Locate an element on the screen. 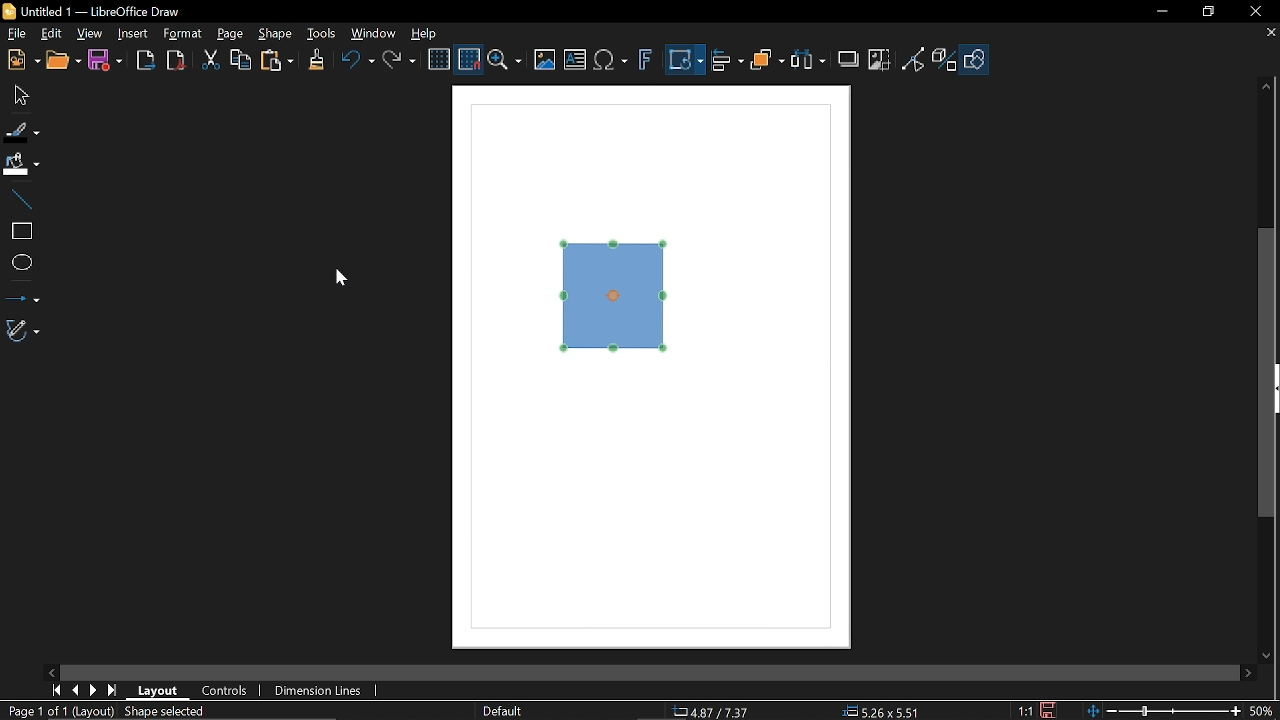 This screenshot has height=720, width=1280. Minimize is located at coordinates (1160, 11).